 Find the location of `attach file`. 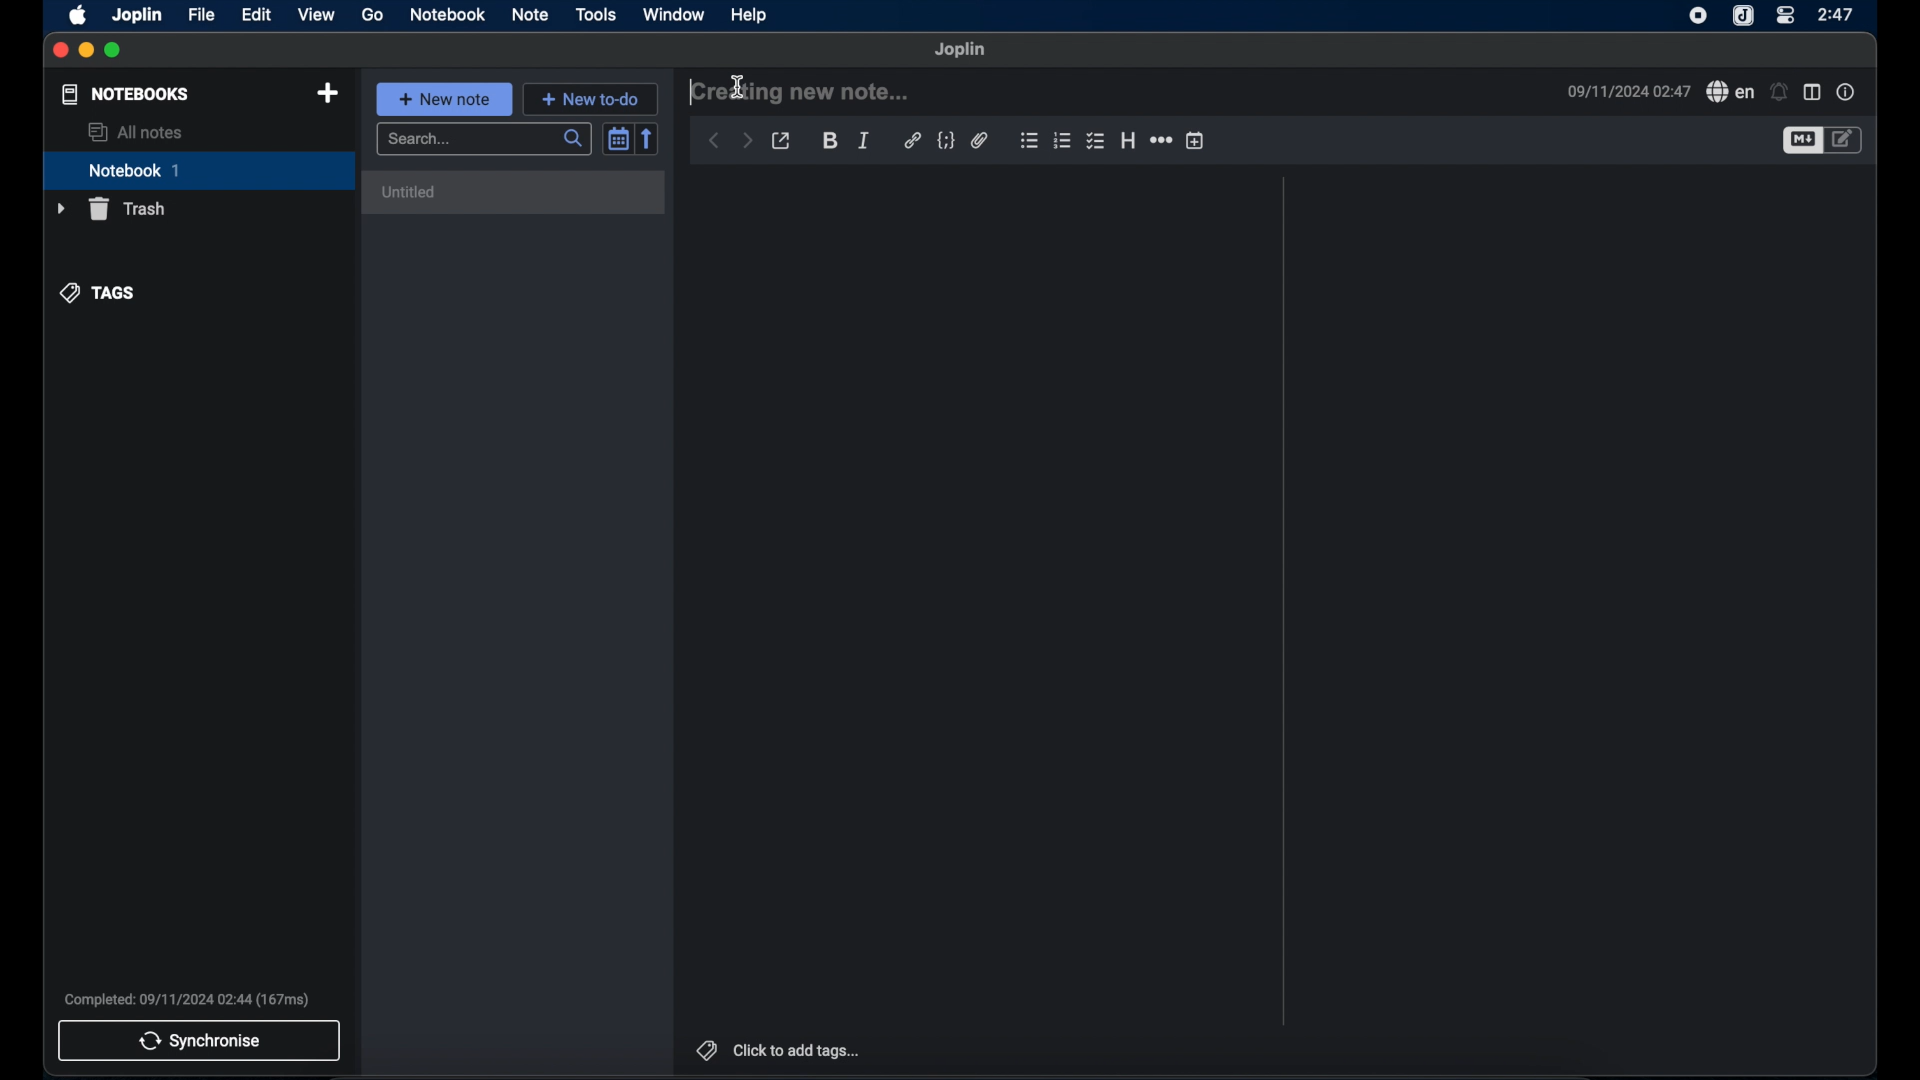

attach file is located at coordinates (979, 141).